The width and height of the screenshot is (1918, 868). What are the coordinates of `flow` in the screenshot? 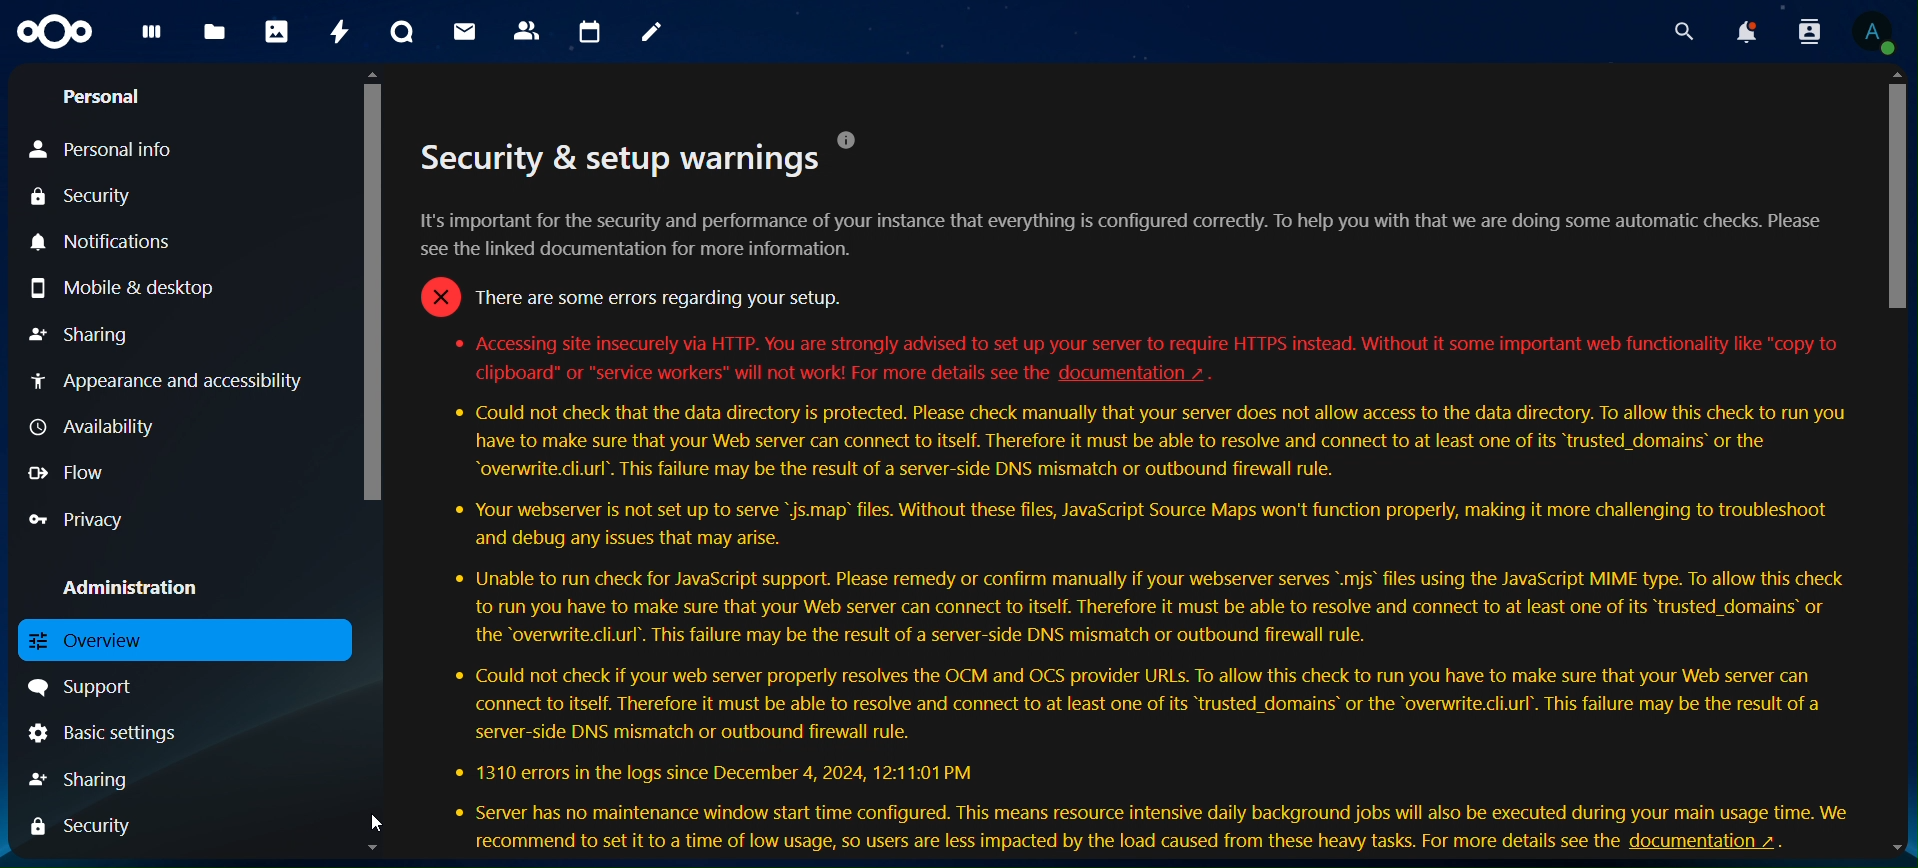 It's located at (71, 474).